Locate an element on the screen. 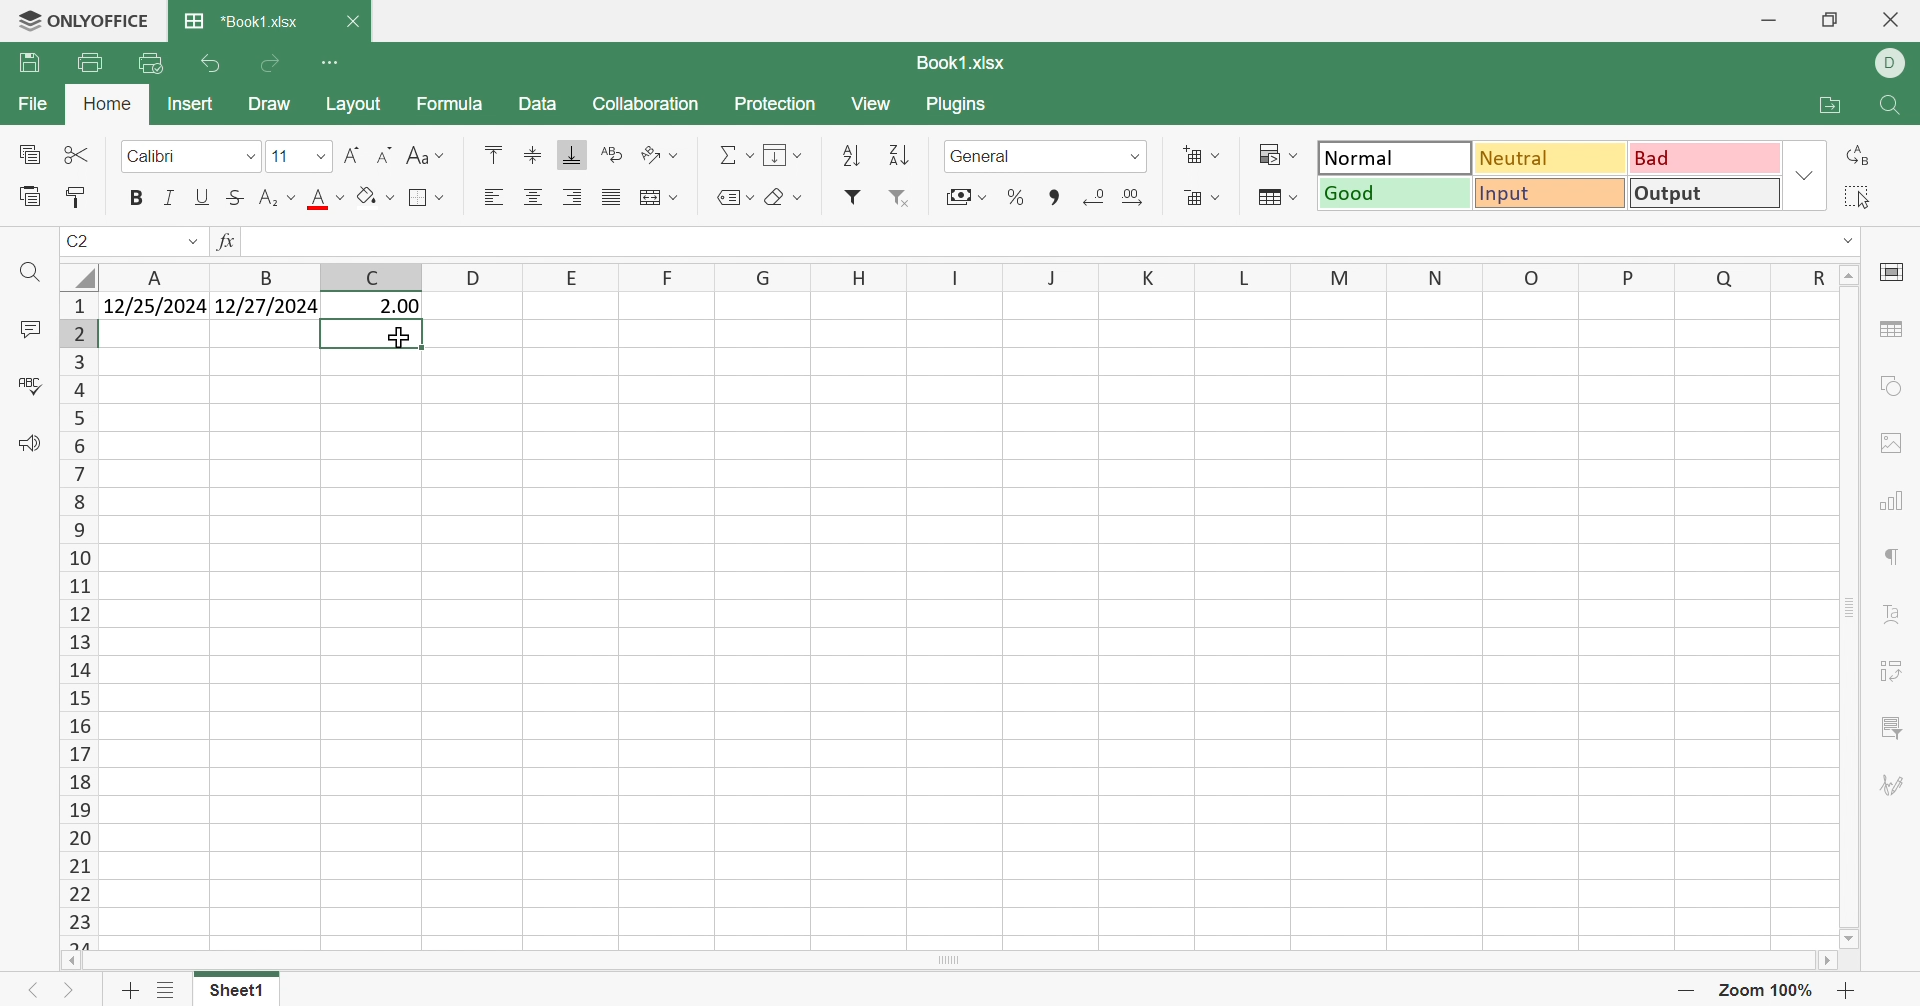  =B1-A1 is located at coordinates (287, 243).